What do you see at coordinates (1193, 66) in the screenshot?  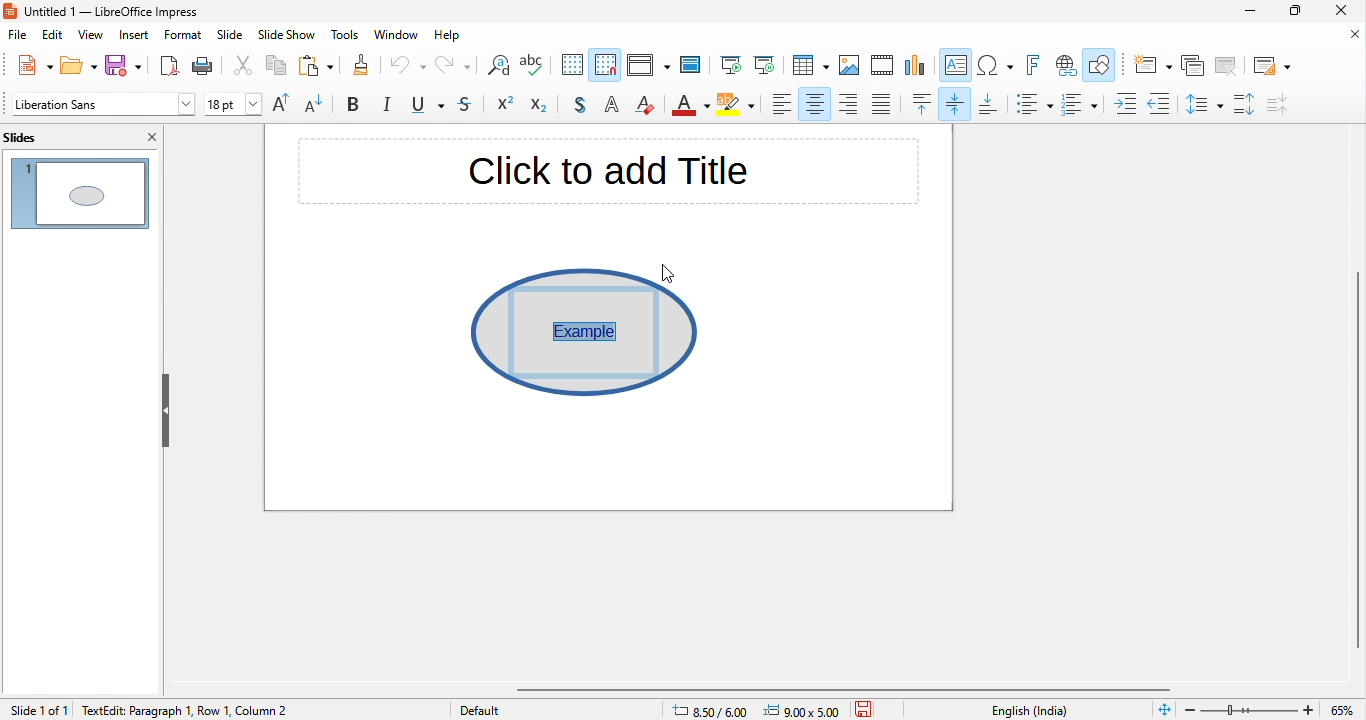 I see `duplicate slide` at bounding box center [1193, 66].